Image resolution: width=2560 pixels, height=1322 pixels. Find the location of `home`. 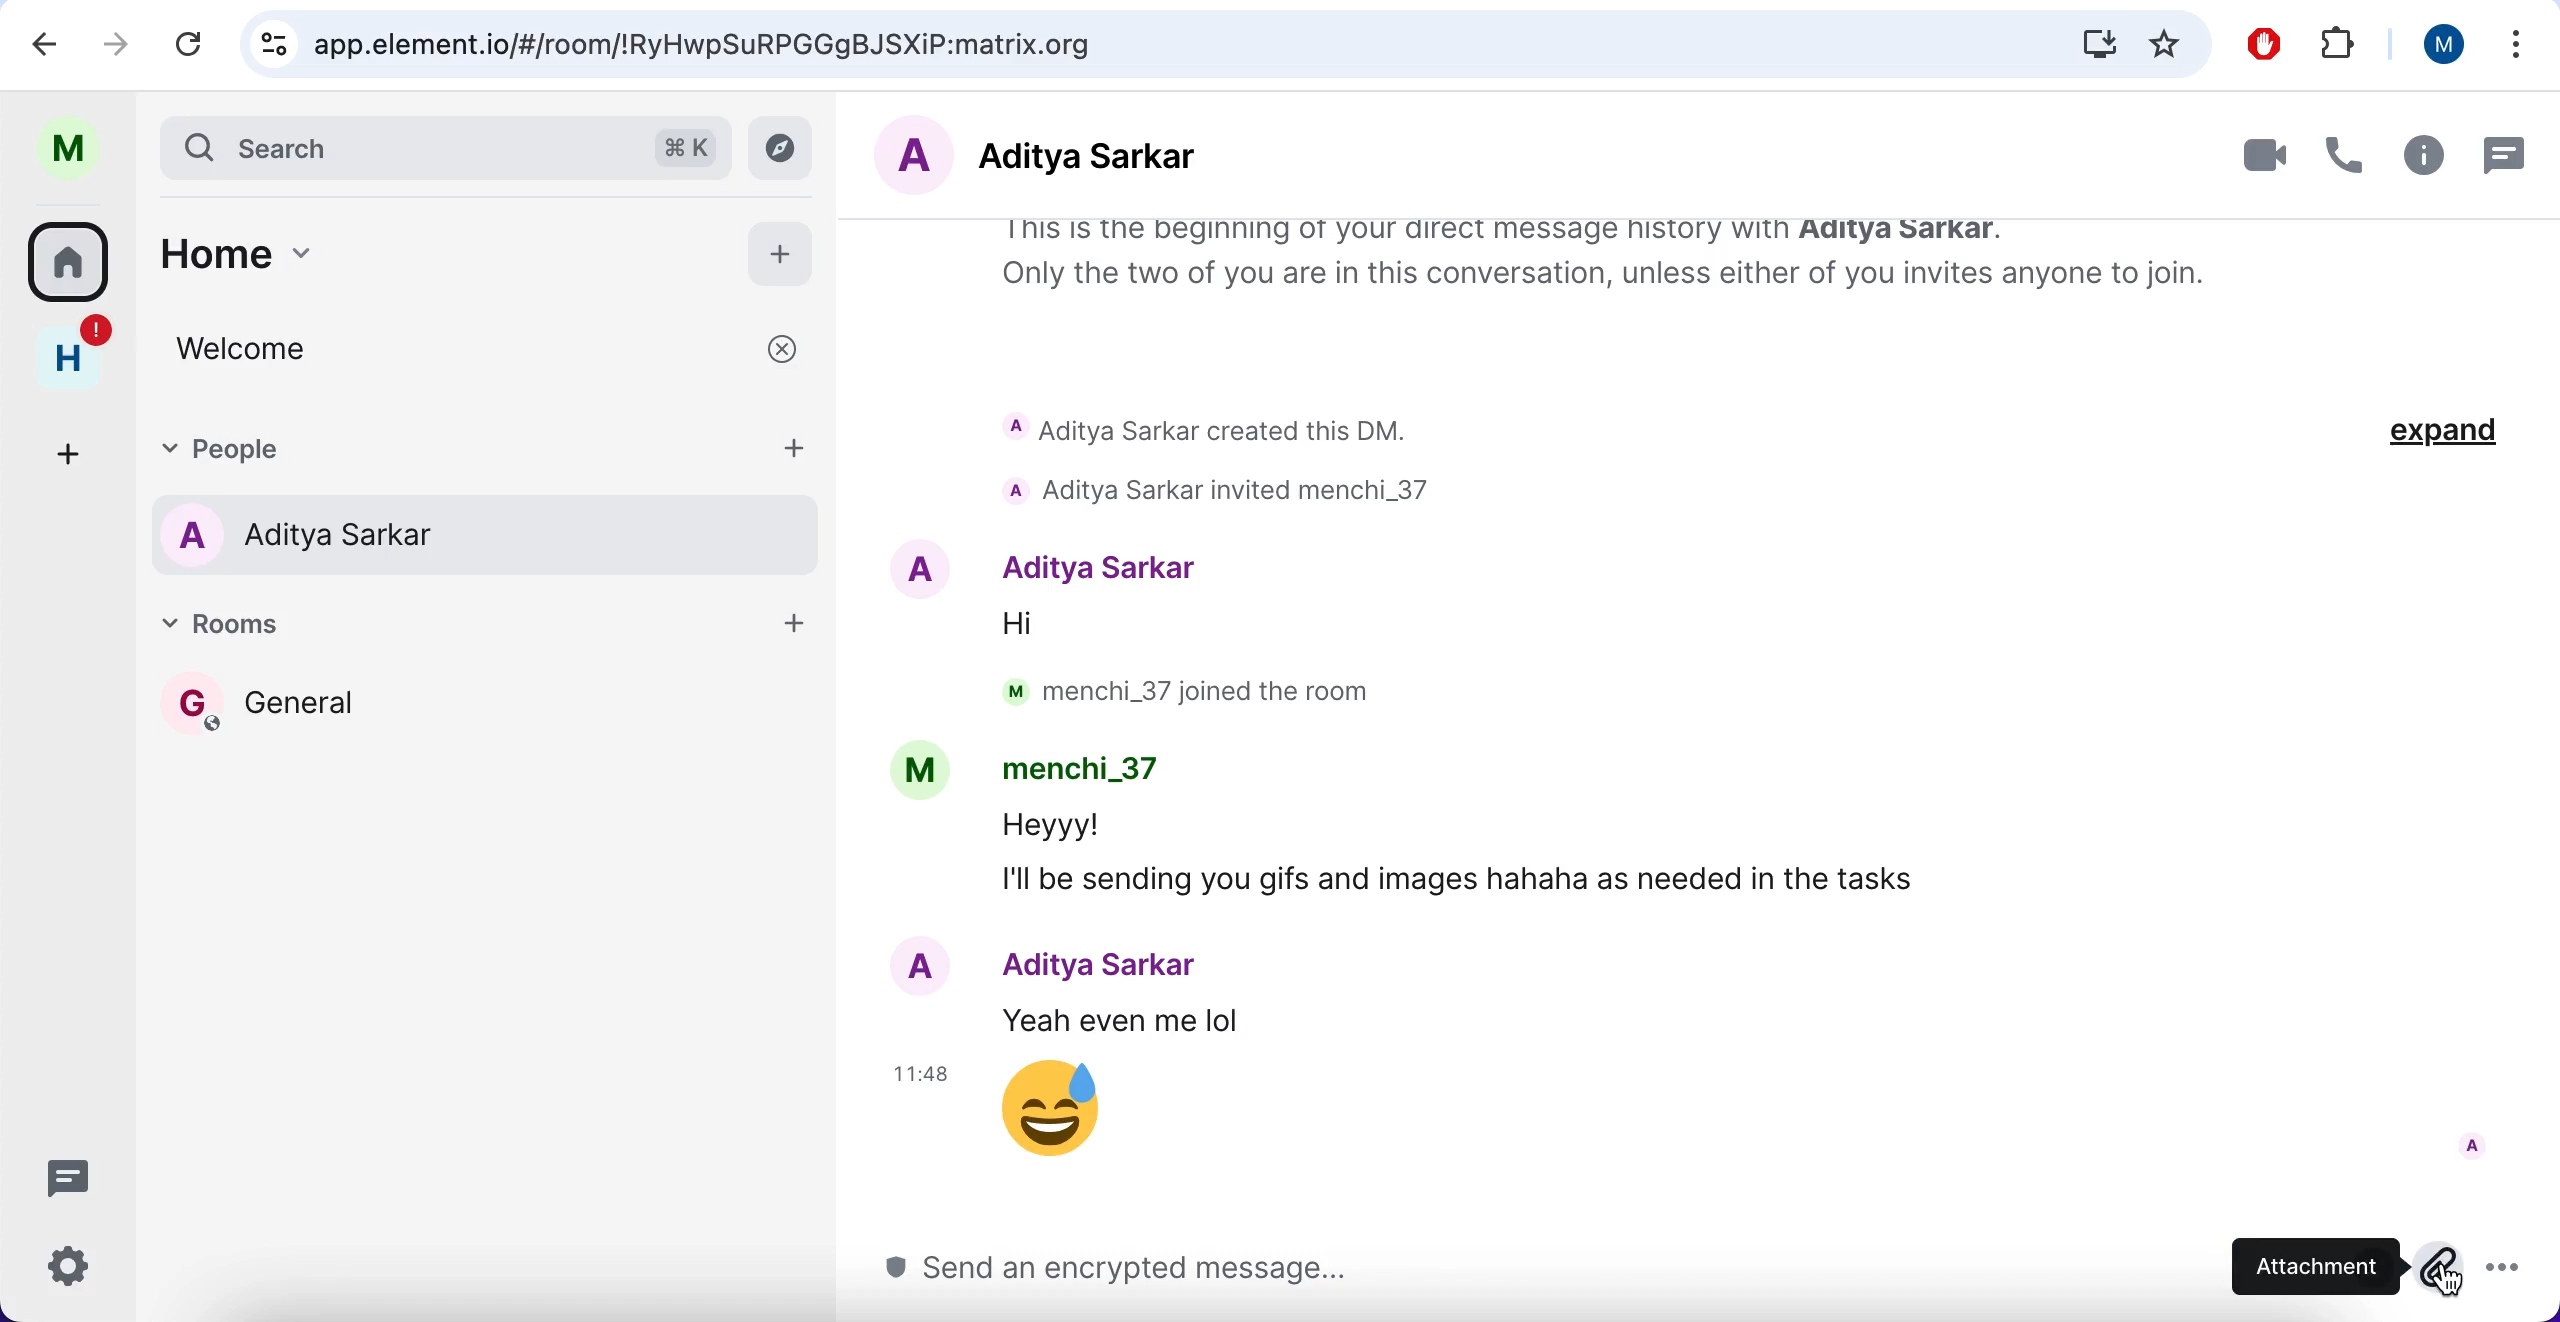

home is located at coordinates (240, 248).